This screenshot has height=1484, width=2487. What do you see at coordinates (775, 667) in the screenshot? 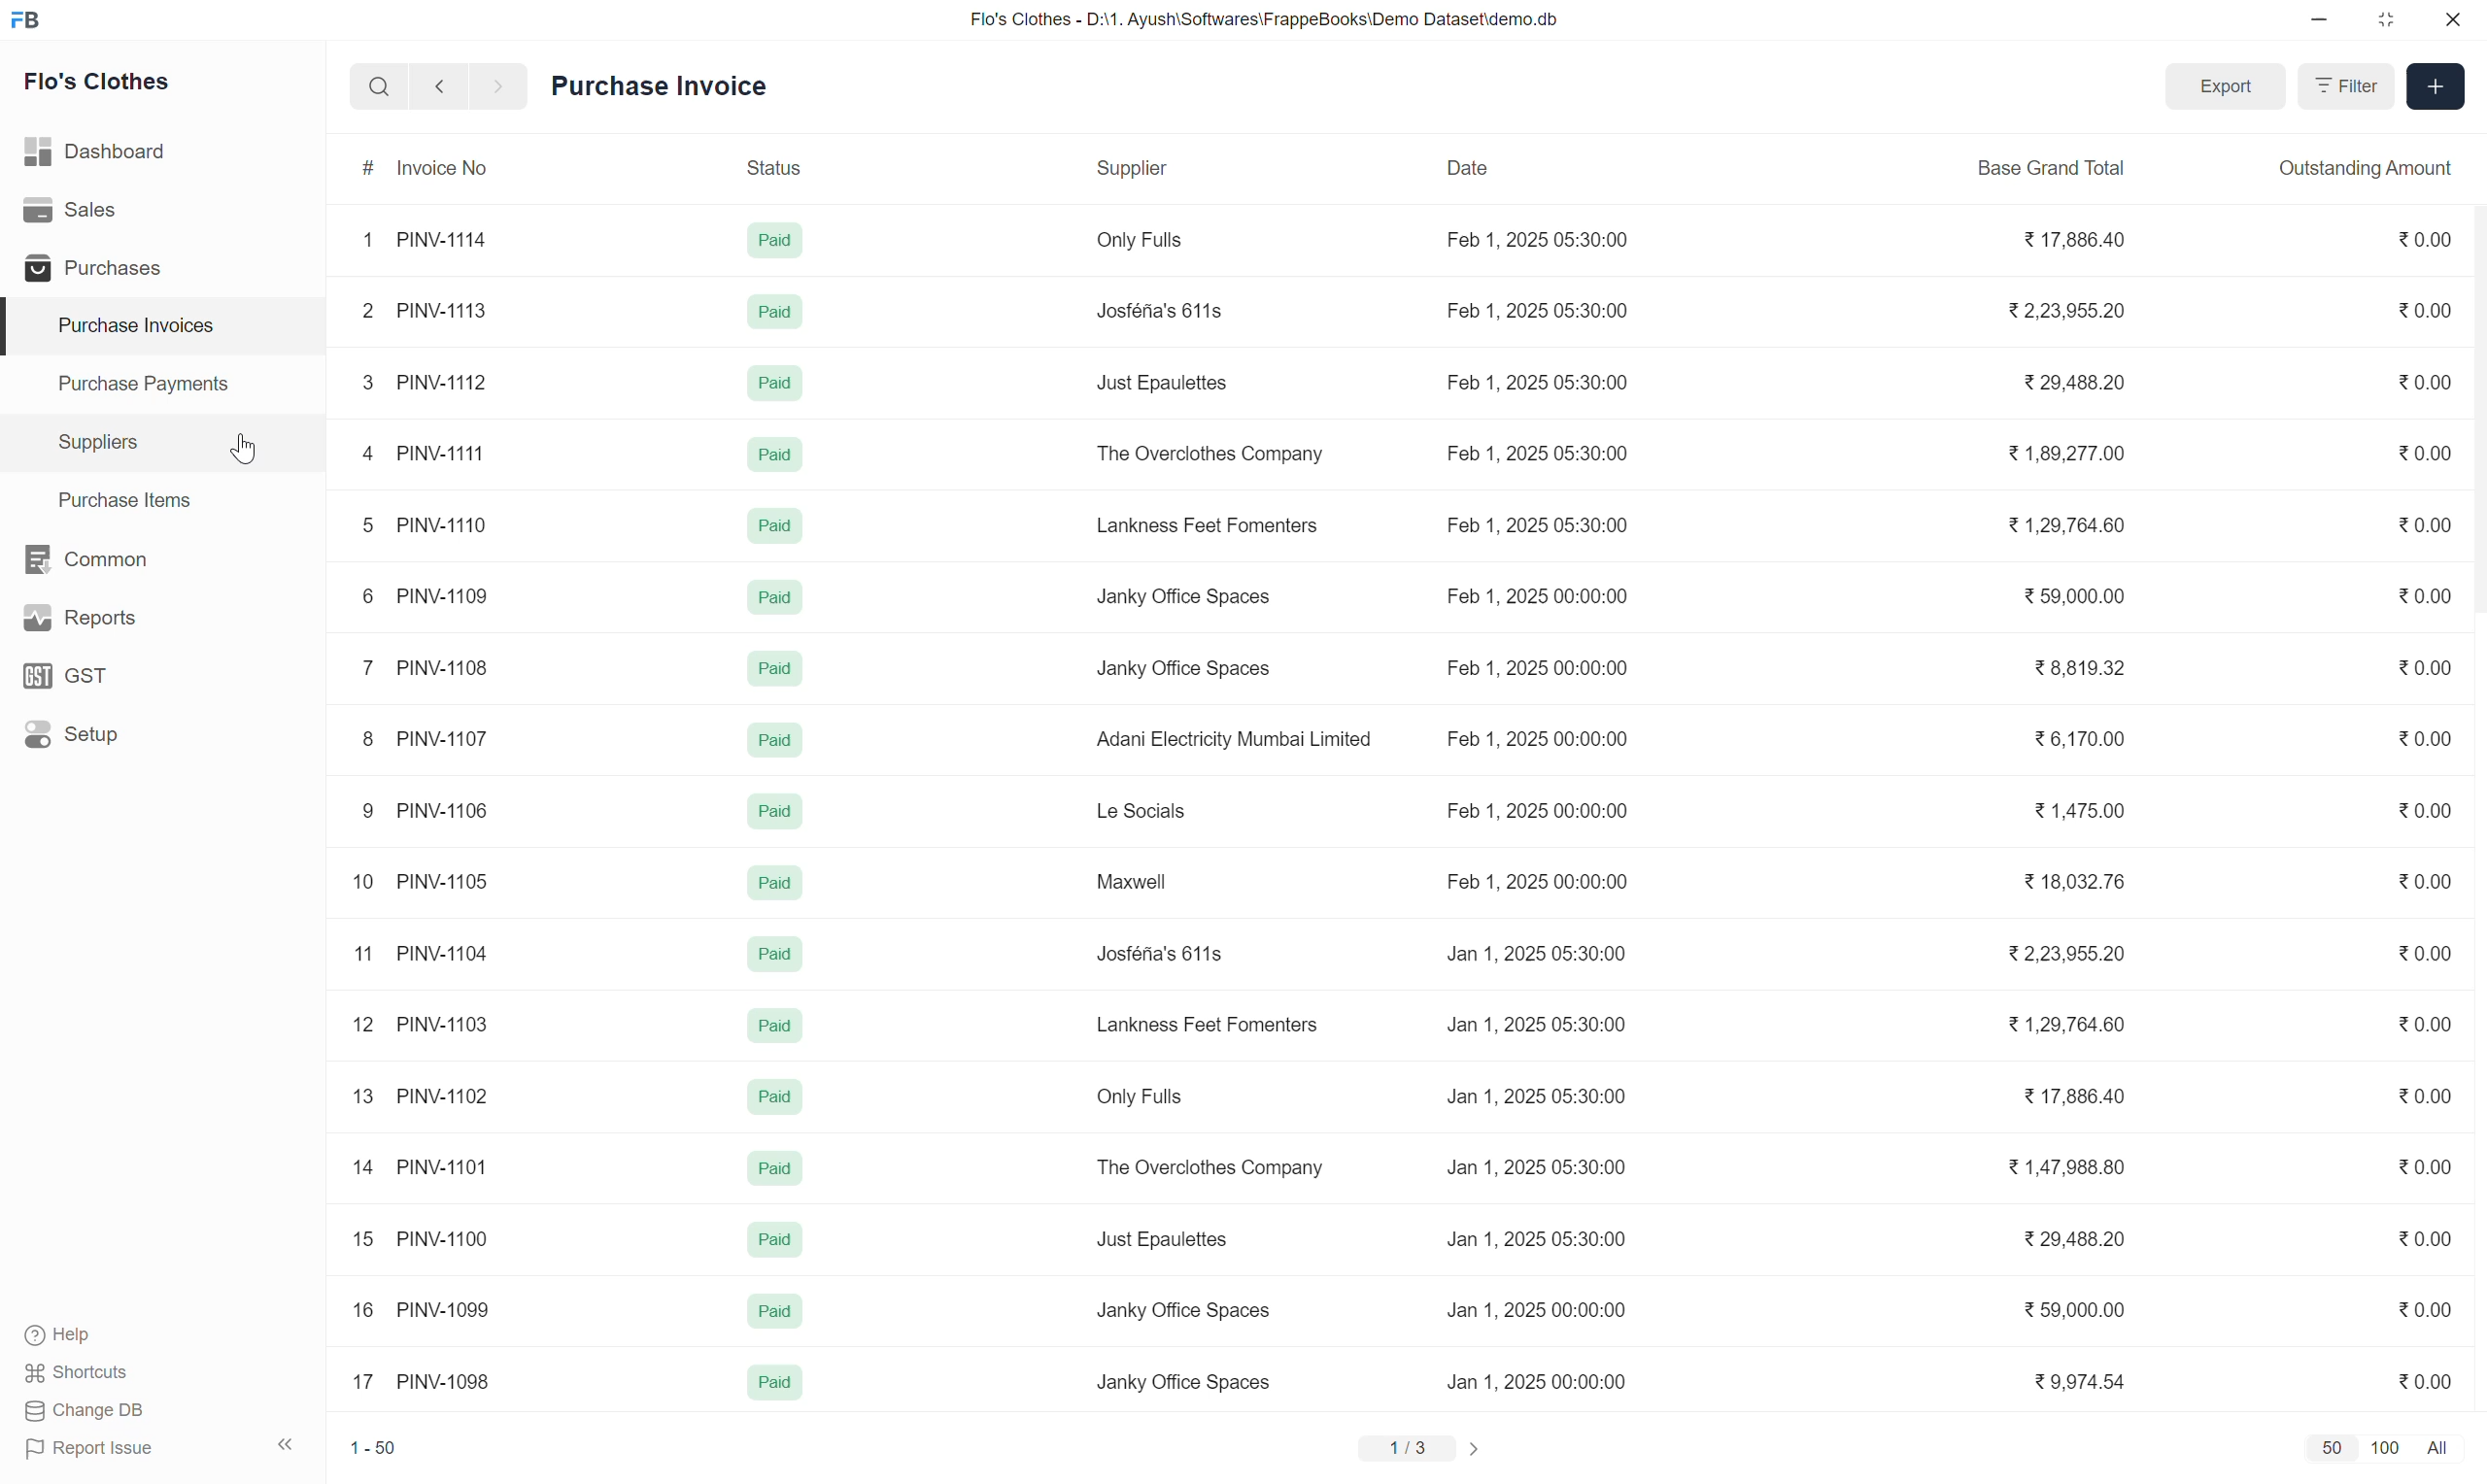
I see `paid` at bounding box center [775, 667].